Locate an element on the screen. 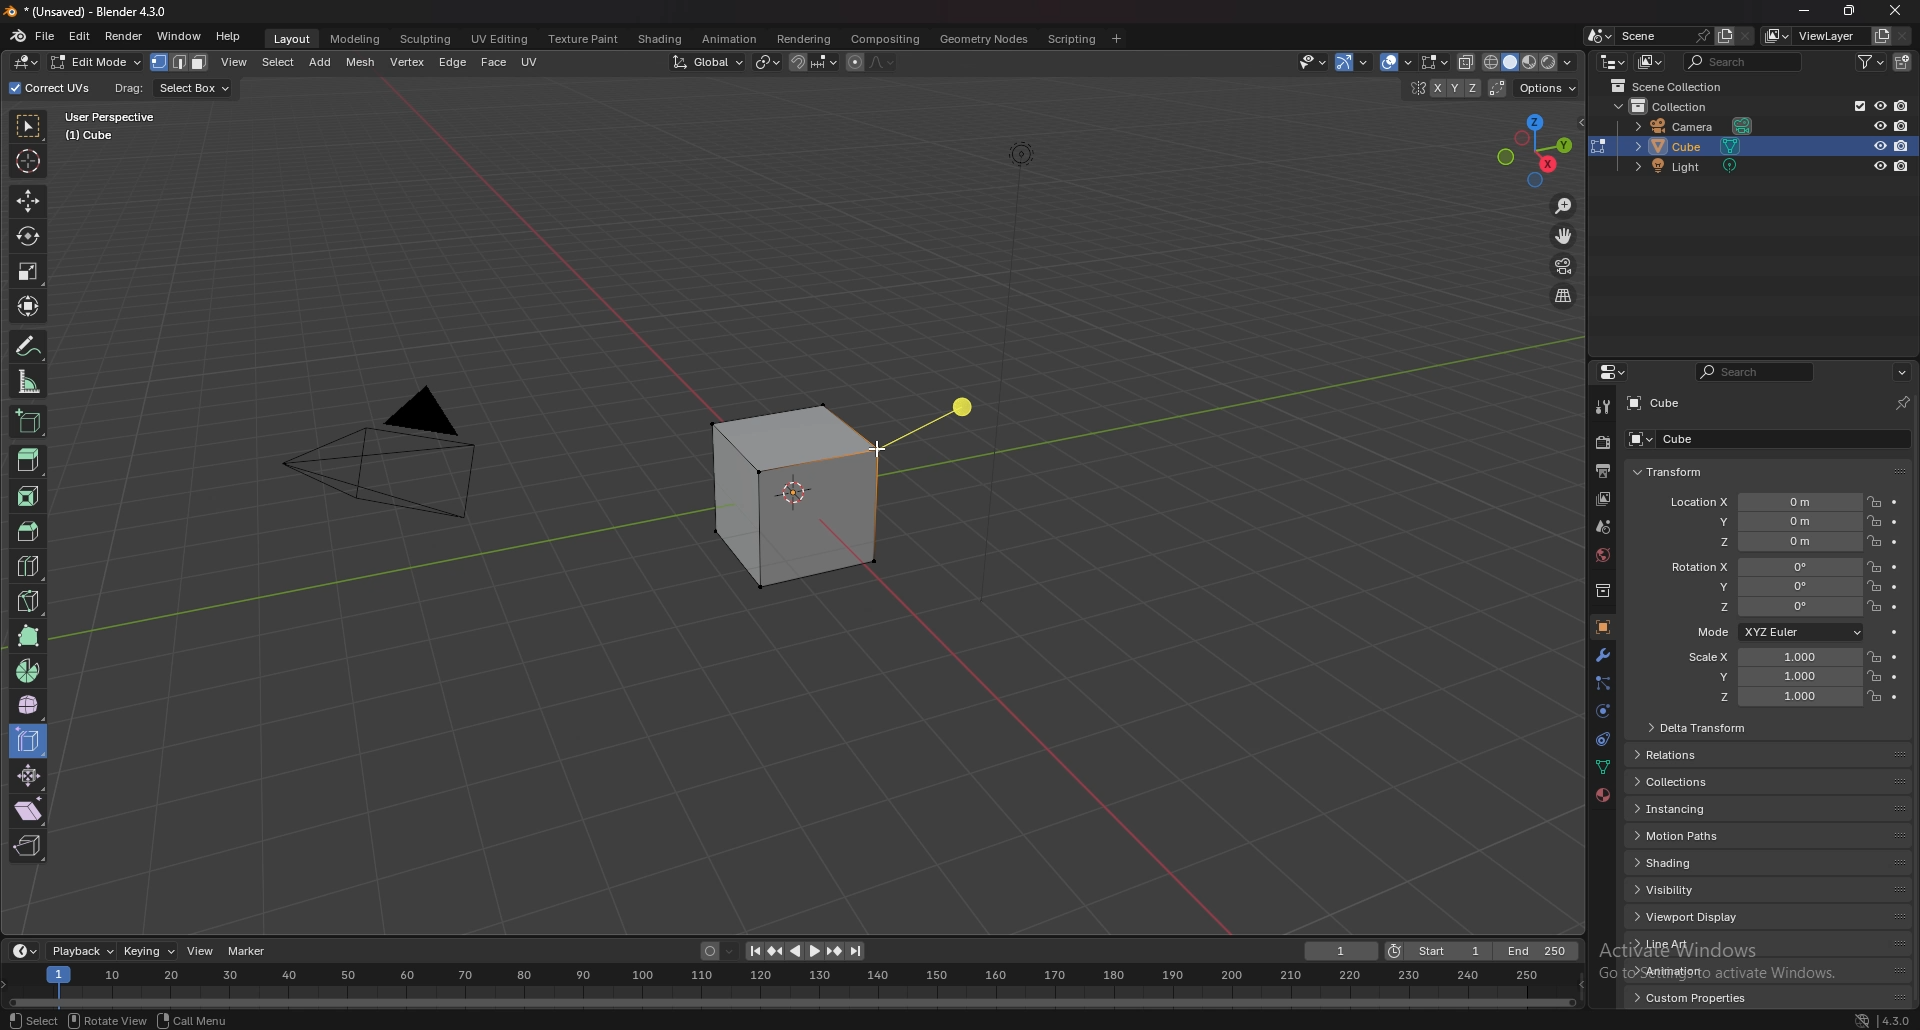 This screenshot has height=1030, width=1920. vertex is located at coordinates (408, 64).